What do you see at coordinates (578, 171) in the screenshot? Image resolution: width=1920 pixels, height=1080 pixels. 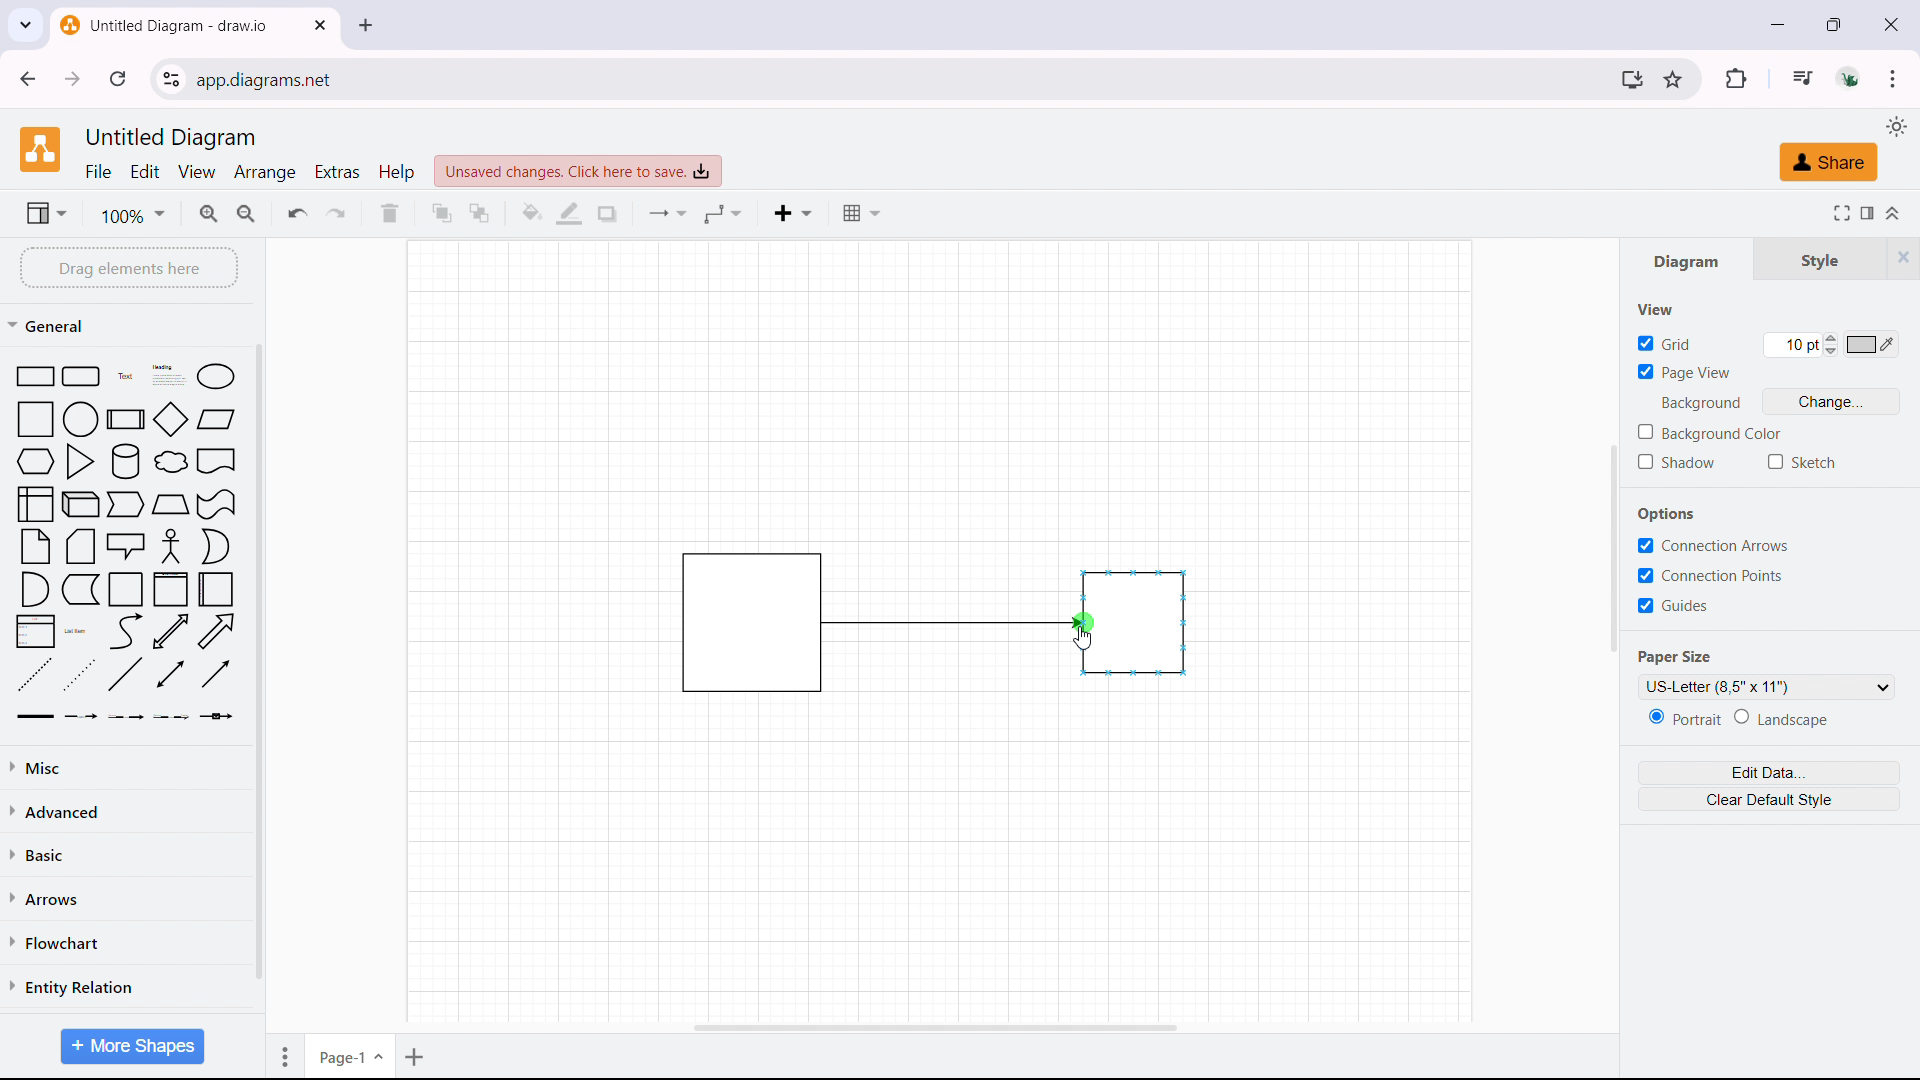 I see `click to save` at bounding box center [578, 171].